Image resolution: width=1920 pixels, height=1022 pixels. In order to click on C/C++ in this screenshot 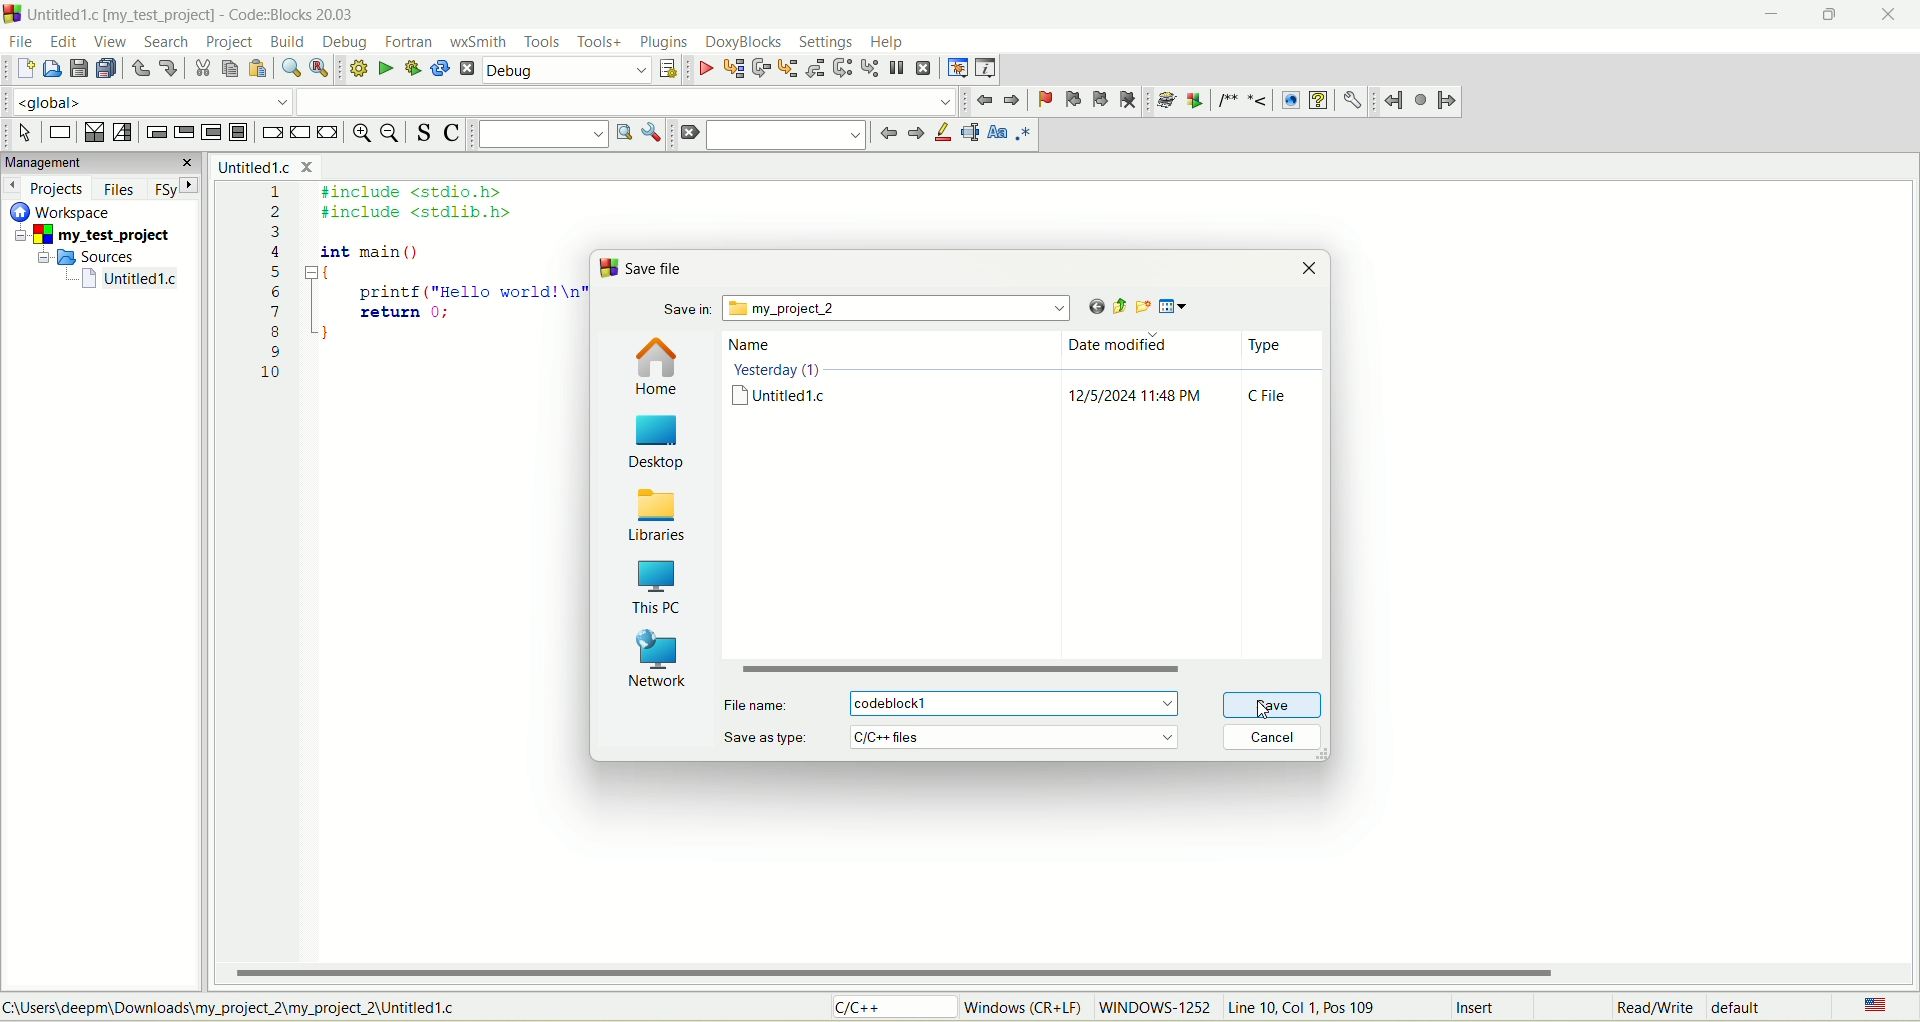, I will do `click(897, 1008)`.